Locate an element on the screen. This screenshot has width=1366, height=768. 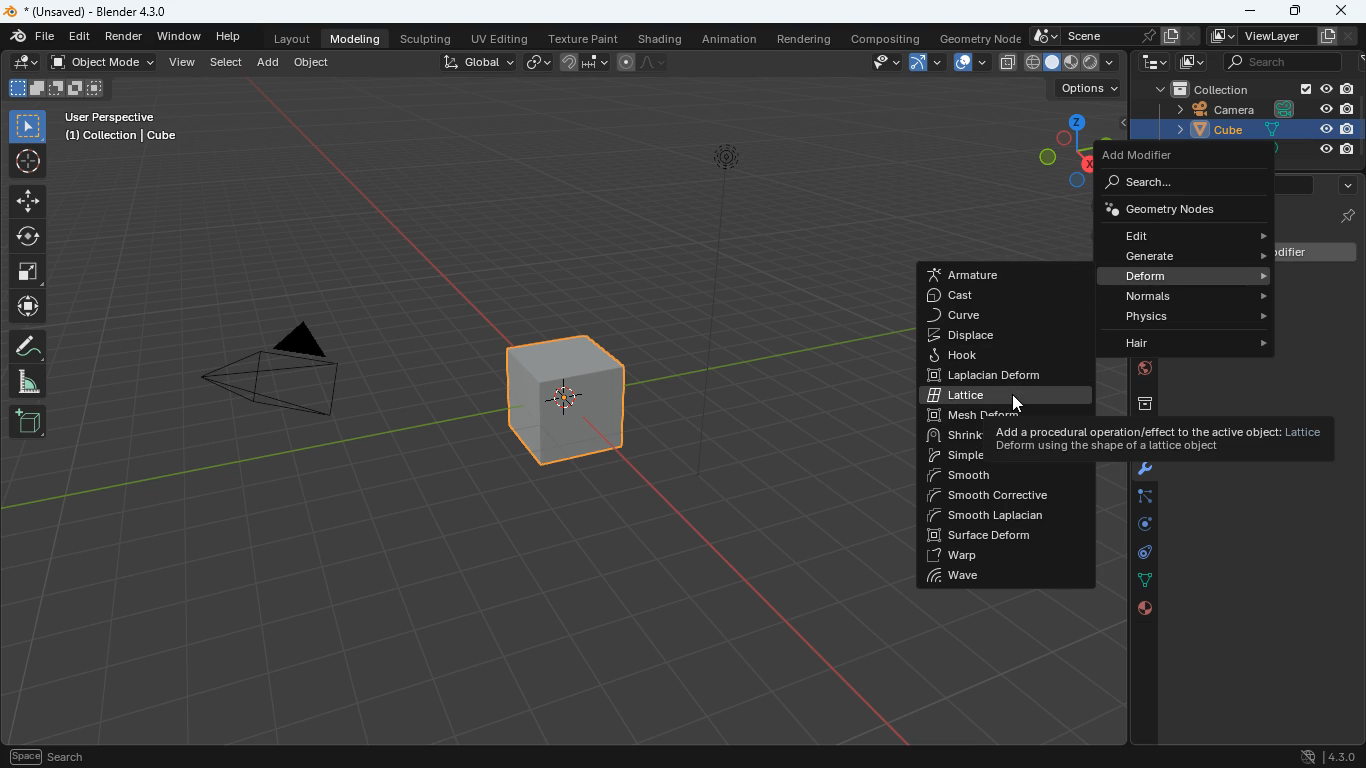
smooth corrective is located at coordinates (1001, 498).